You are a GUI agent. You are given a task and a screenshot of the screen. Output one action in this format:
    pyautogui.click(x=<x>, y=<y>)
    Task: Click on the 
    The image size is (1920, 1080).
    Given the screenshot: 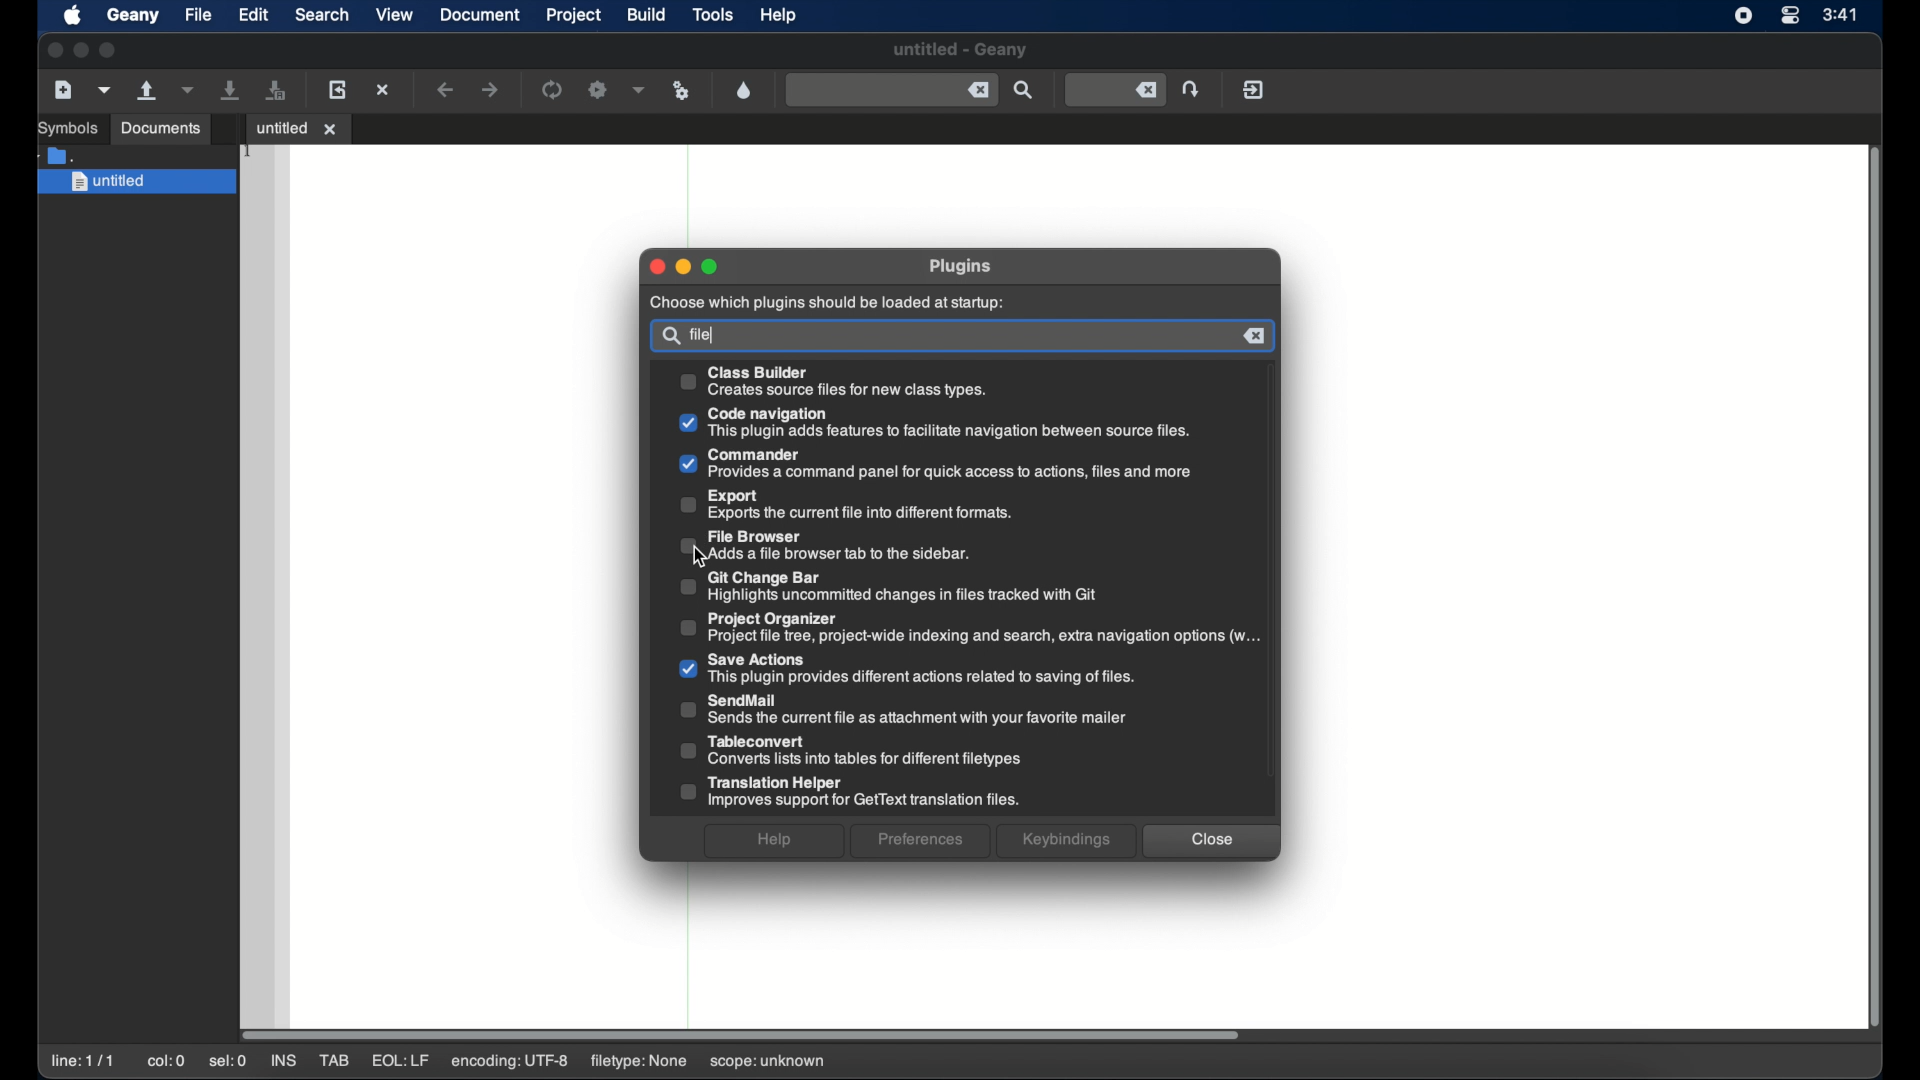 What is the action you would take?
    pyautogui.click(x=776, y=842)
    